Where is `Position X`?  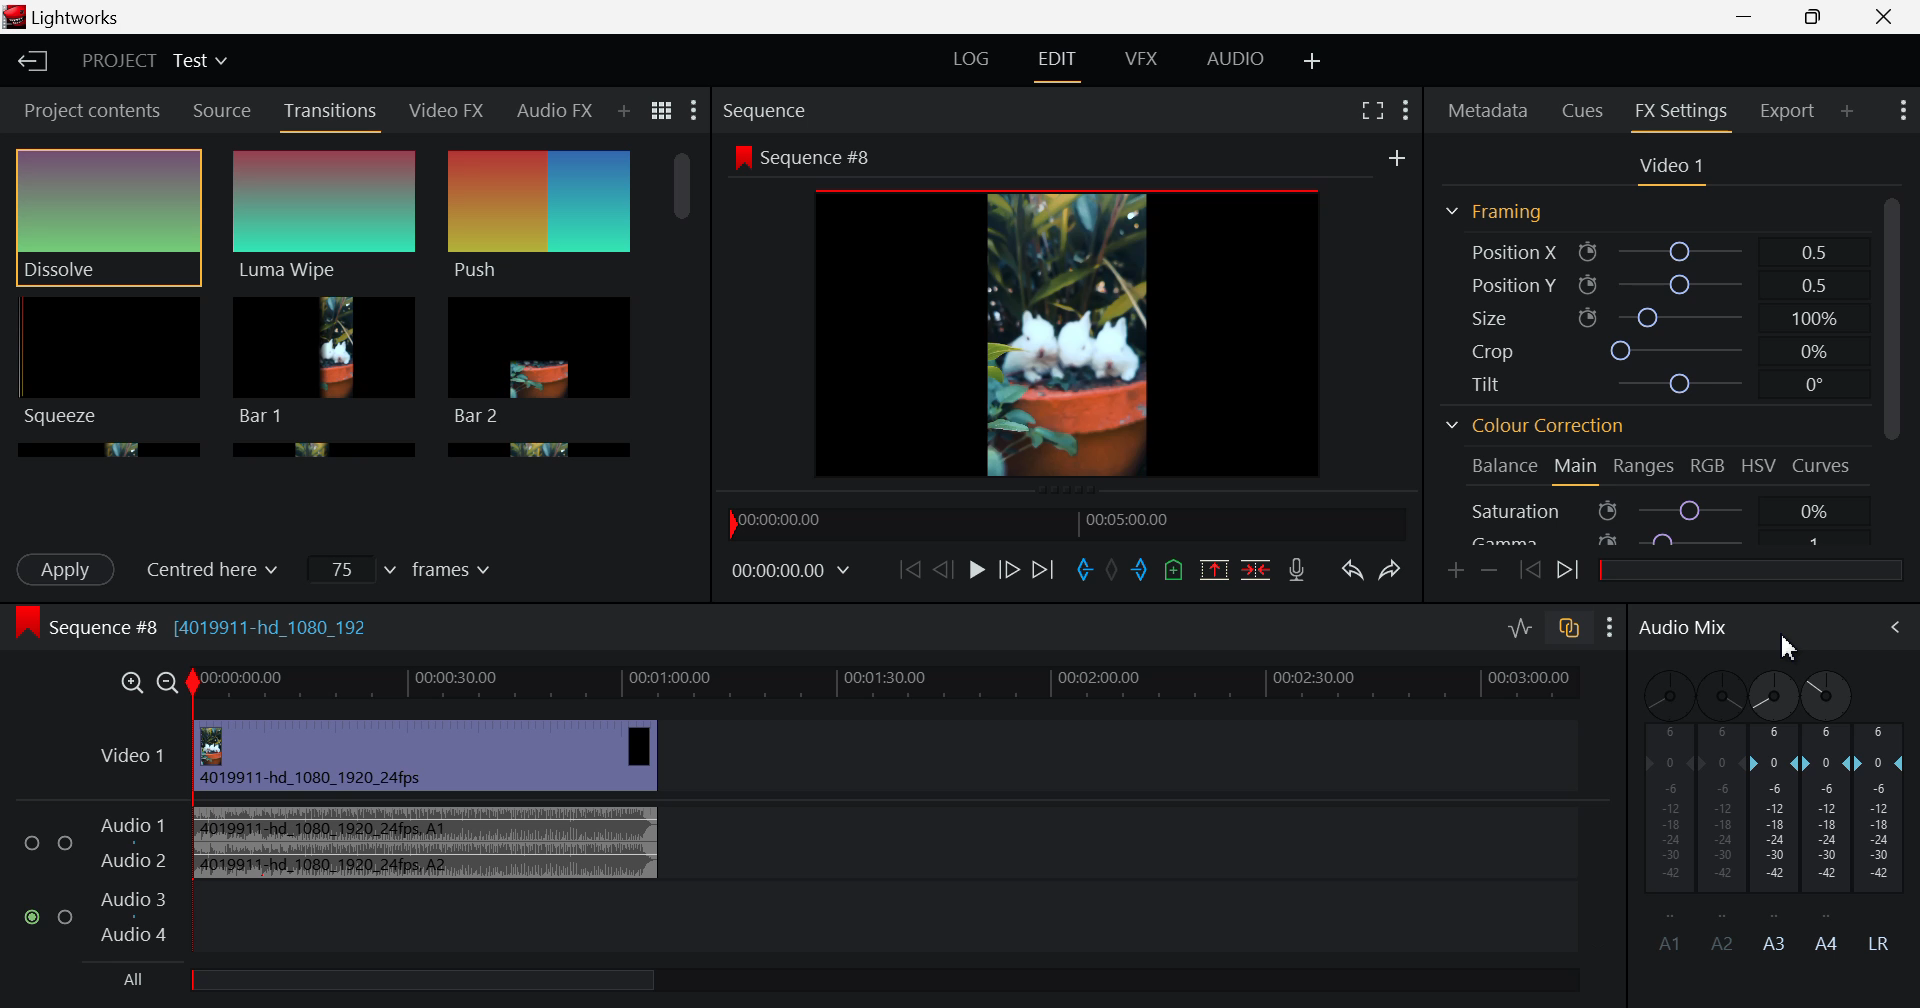
Position X is located at coordinates (1652, 251).